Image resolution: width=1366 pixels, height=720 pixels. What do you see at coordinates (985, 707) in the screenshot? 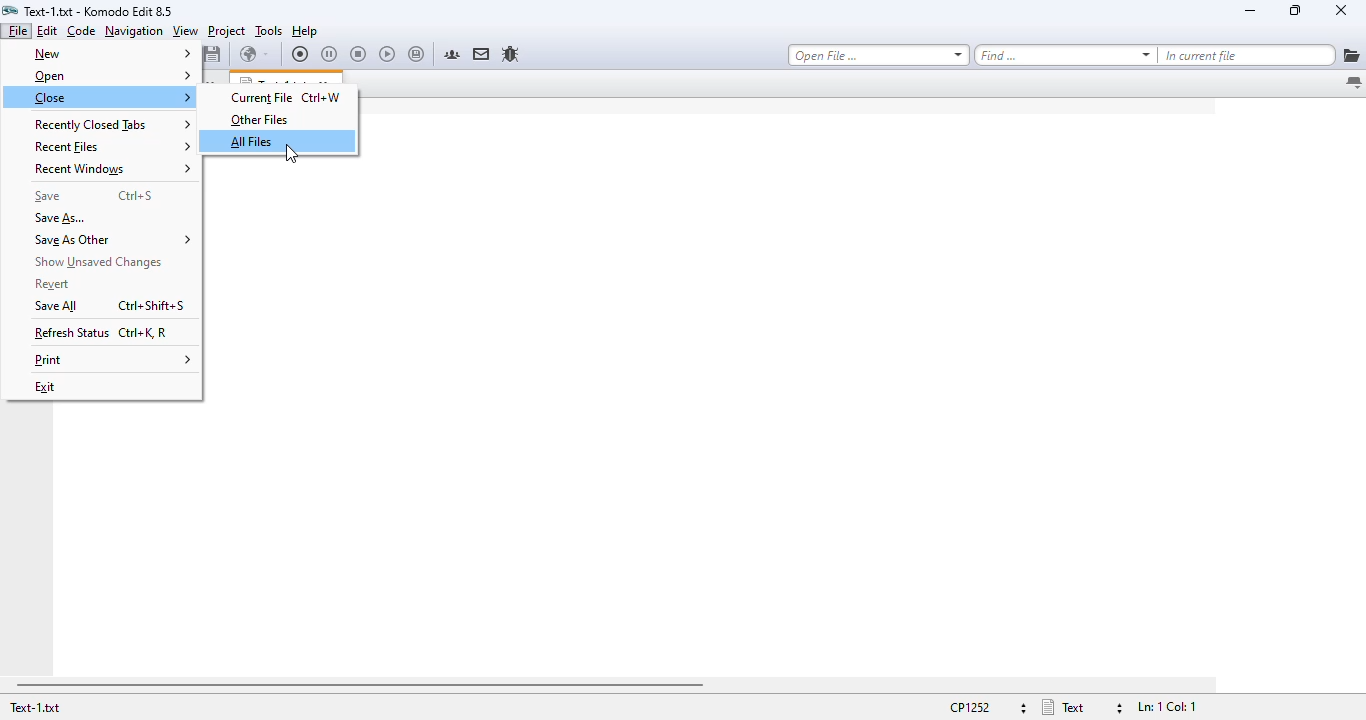
I see `file encoding` at bounding box center [985, 707].